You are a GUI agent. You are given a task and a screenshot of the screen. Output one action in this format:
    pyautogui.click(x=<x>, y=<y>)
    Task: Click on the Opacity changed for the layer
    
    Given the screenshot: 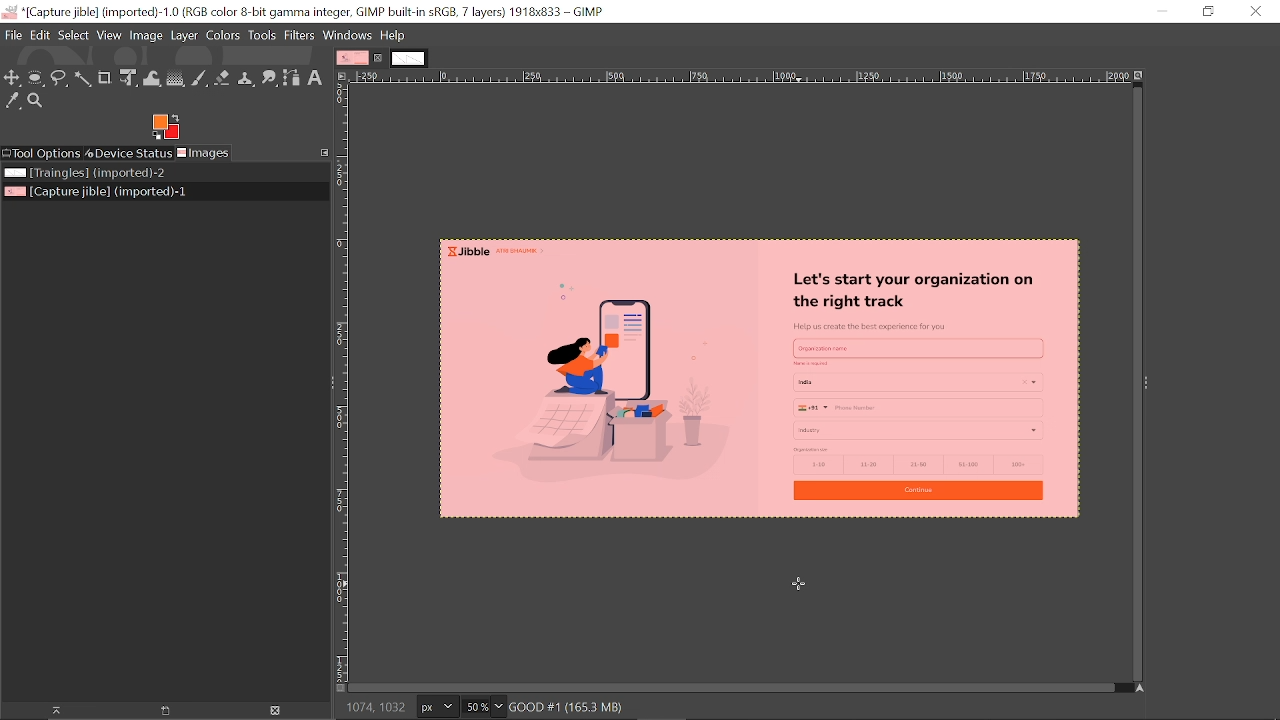 What is the action you would take?
    pyautogui.click(x=766, y=381)
    